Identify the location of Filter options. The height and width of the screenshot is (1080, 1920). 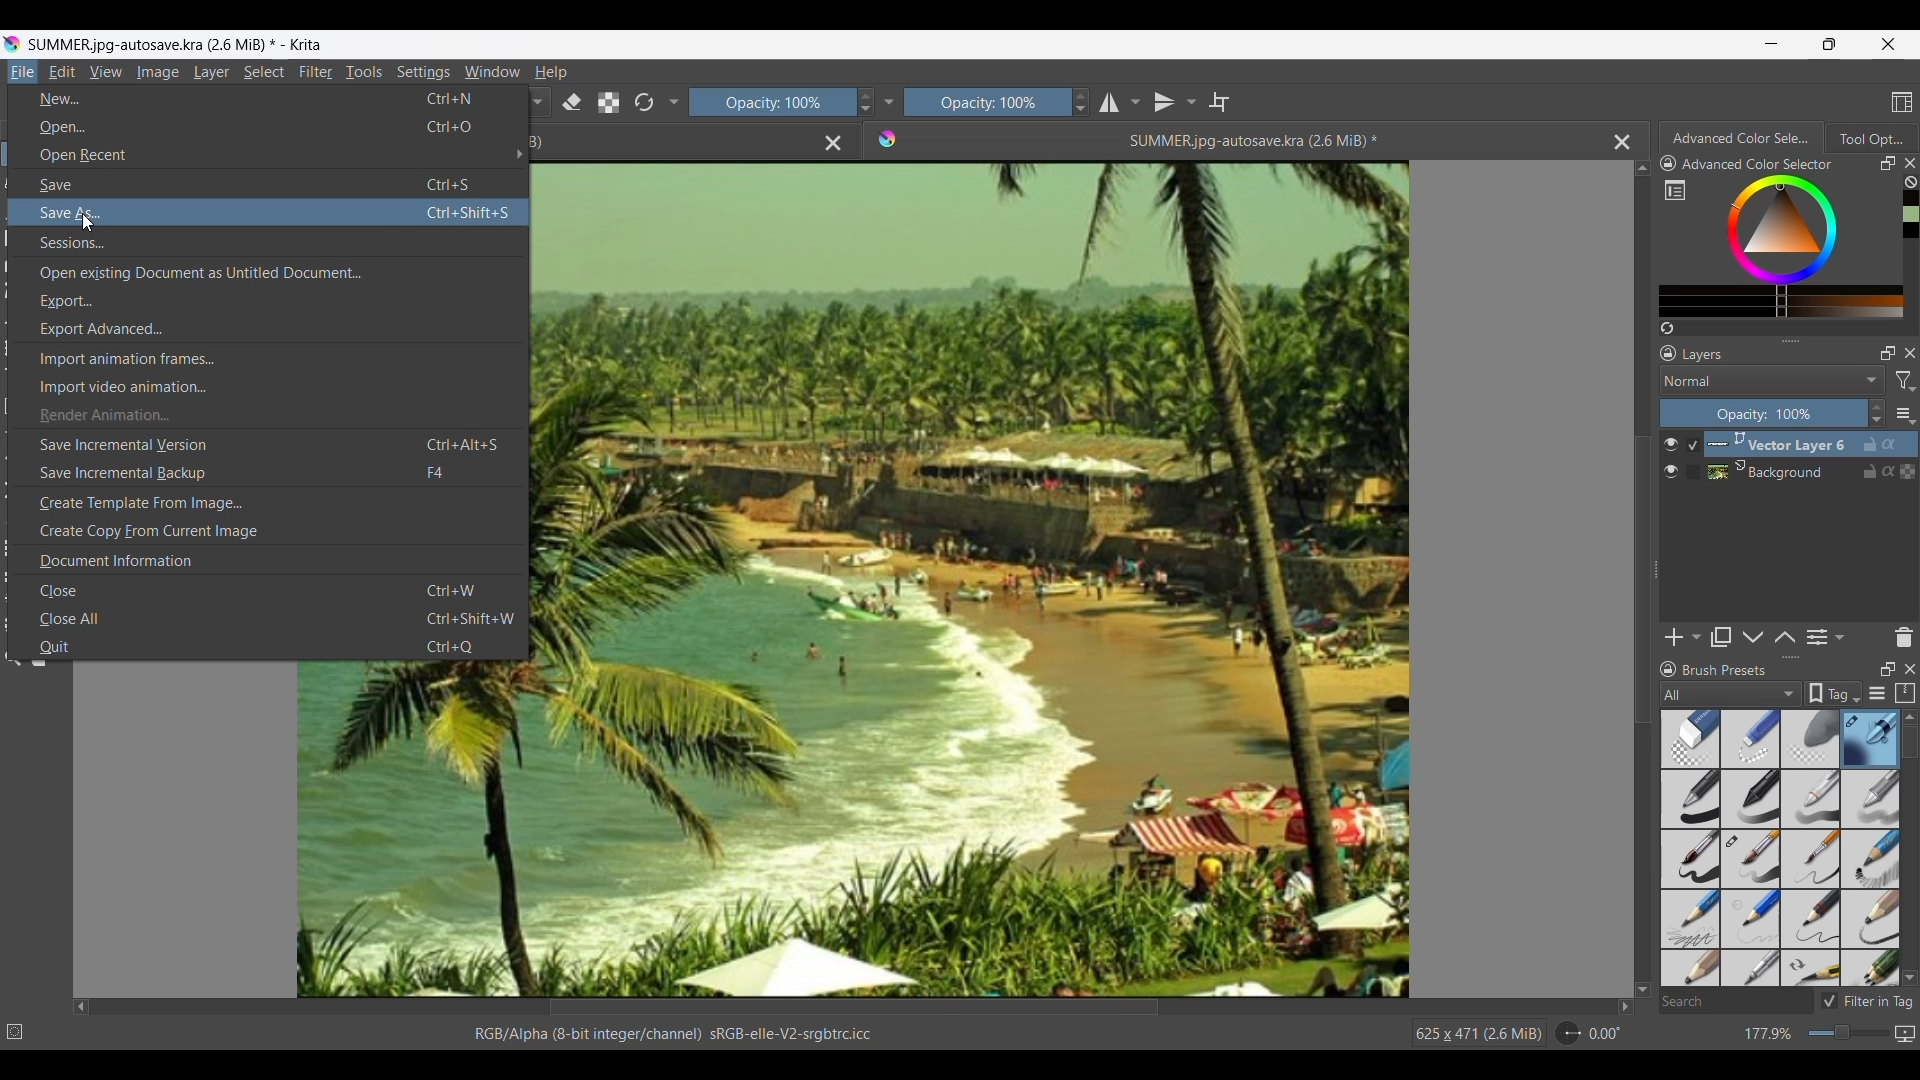
(1904, 381).